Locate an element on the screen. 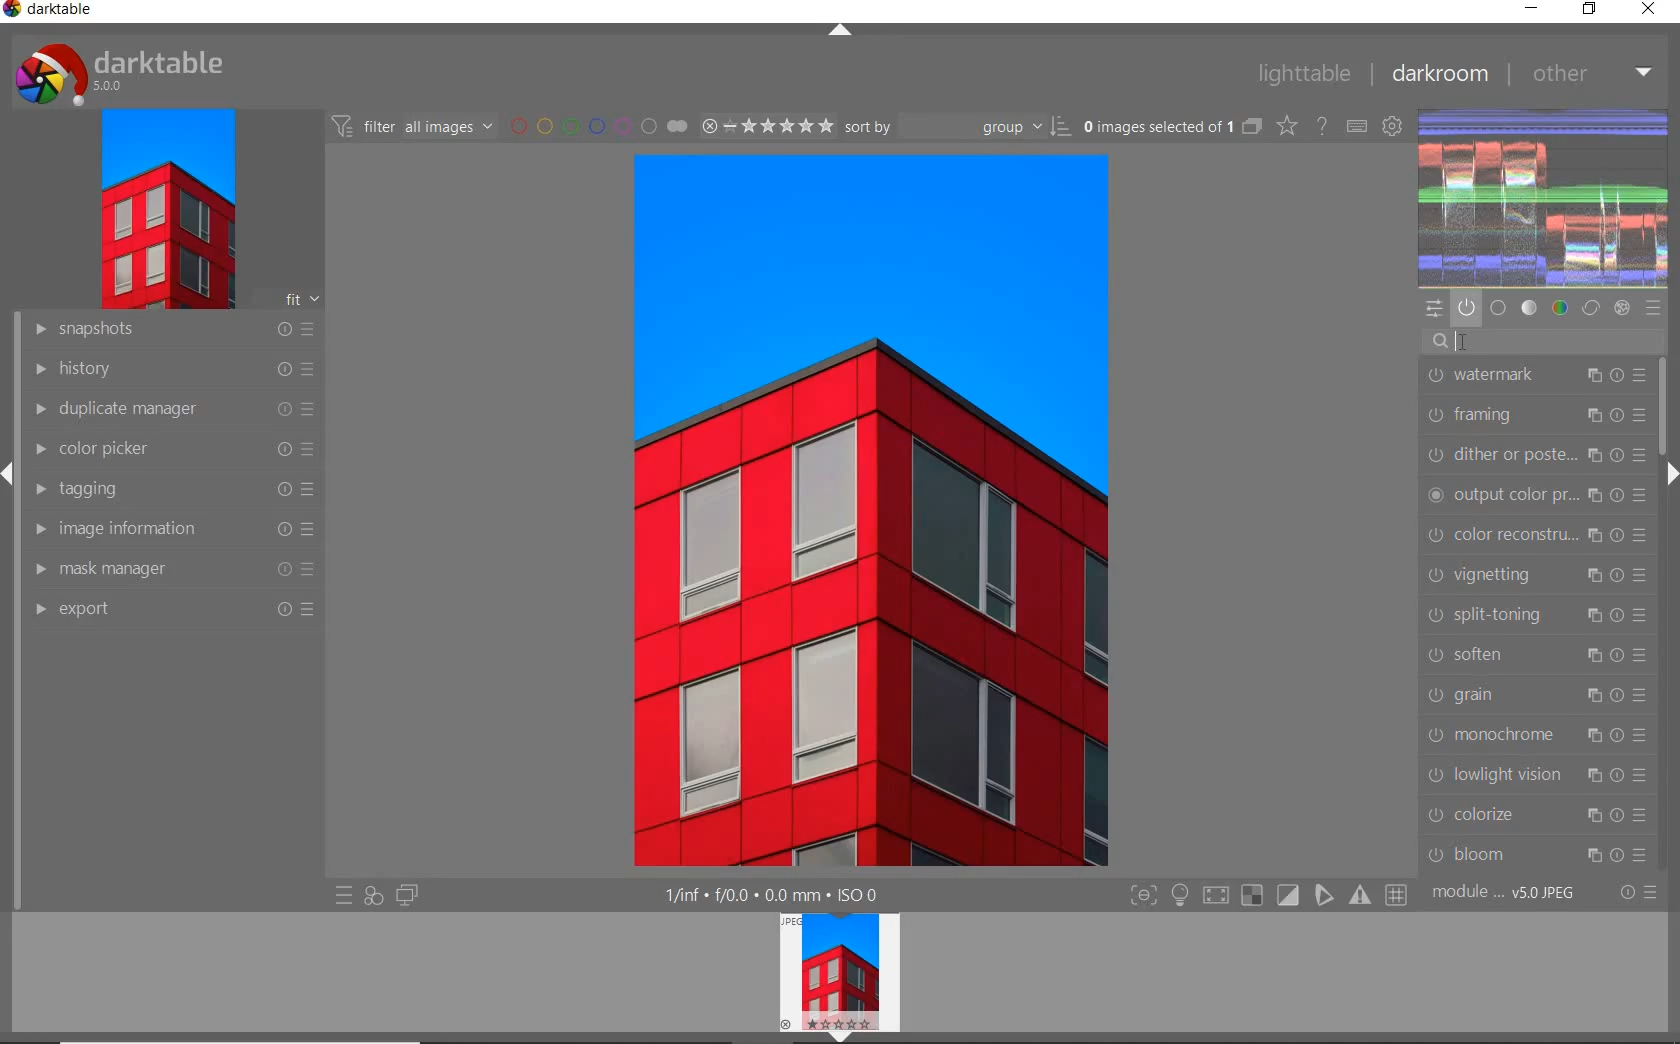 The width and height of the screenshot is (1680, 1044). system logo & name is located at coordinates (123, 74).